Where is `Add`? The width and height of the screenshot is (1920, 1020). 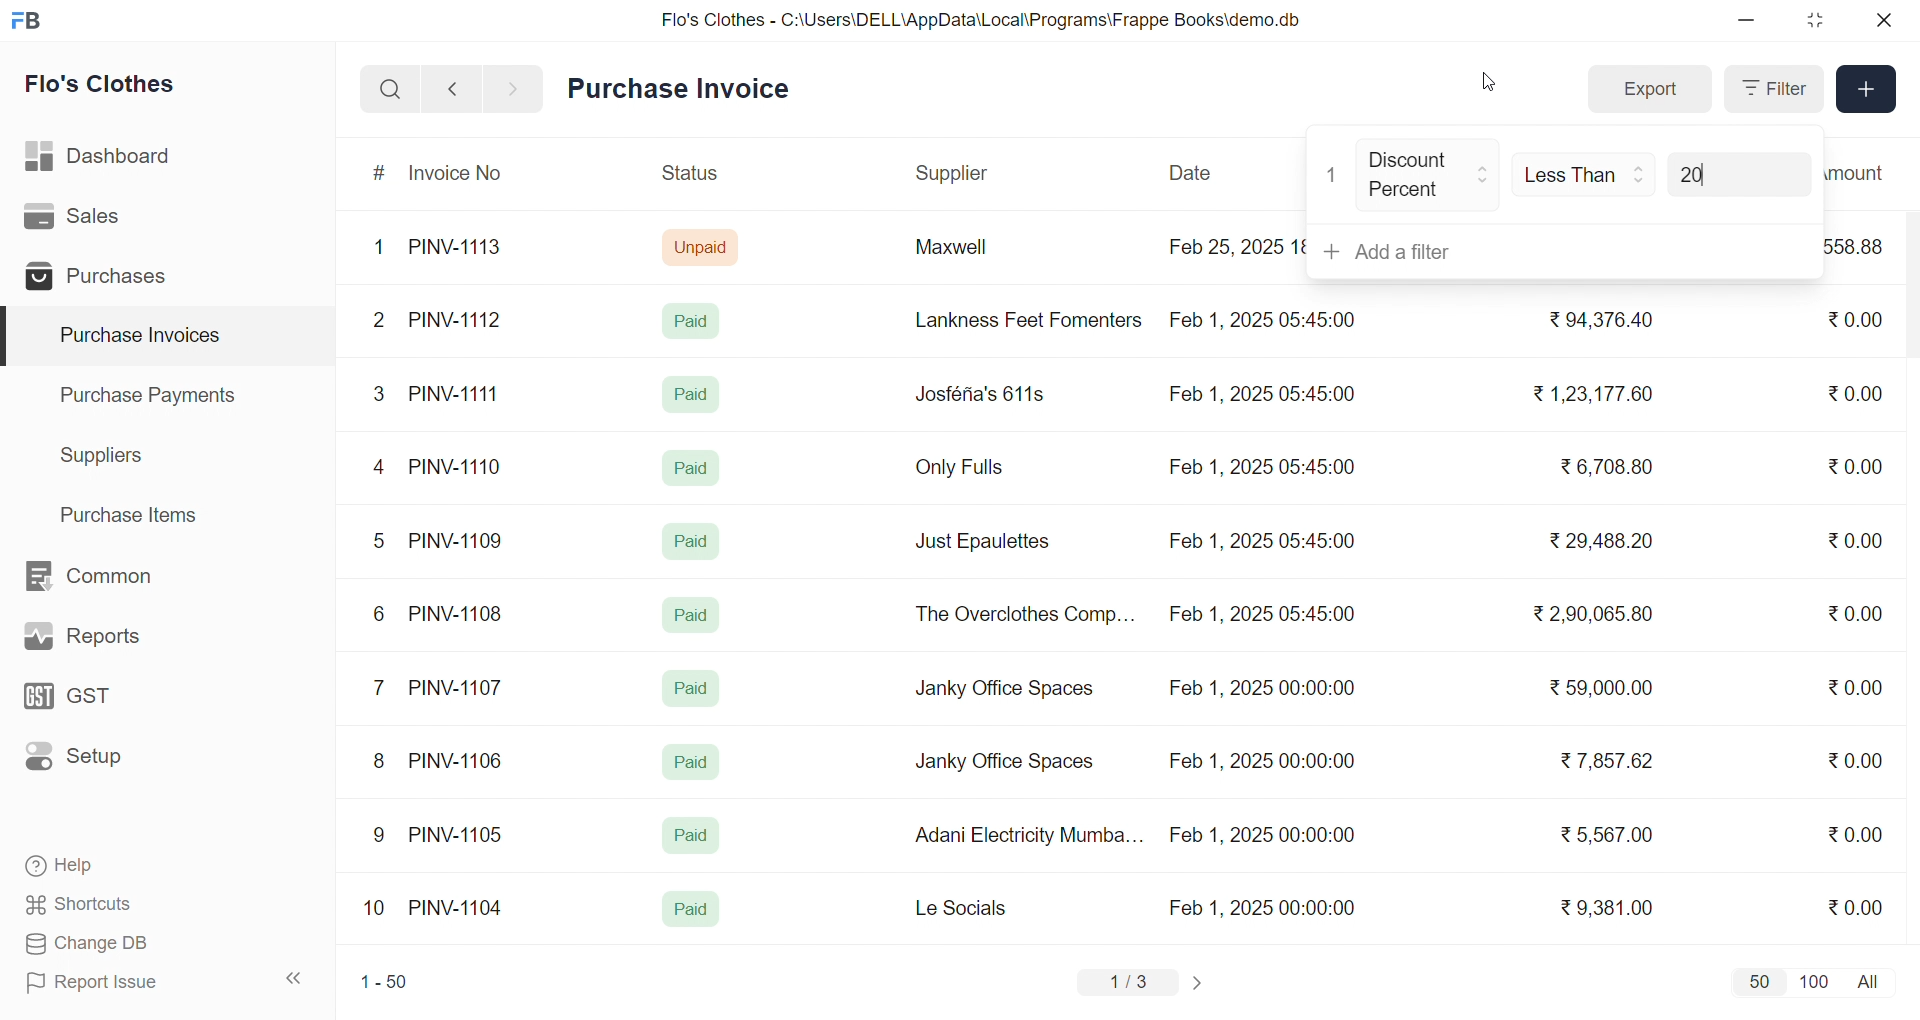
Add is located at coordinates (1867, 90).